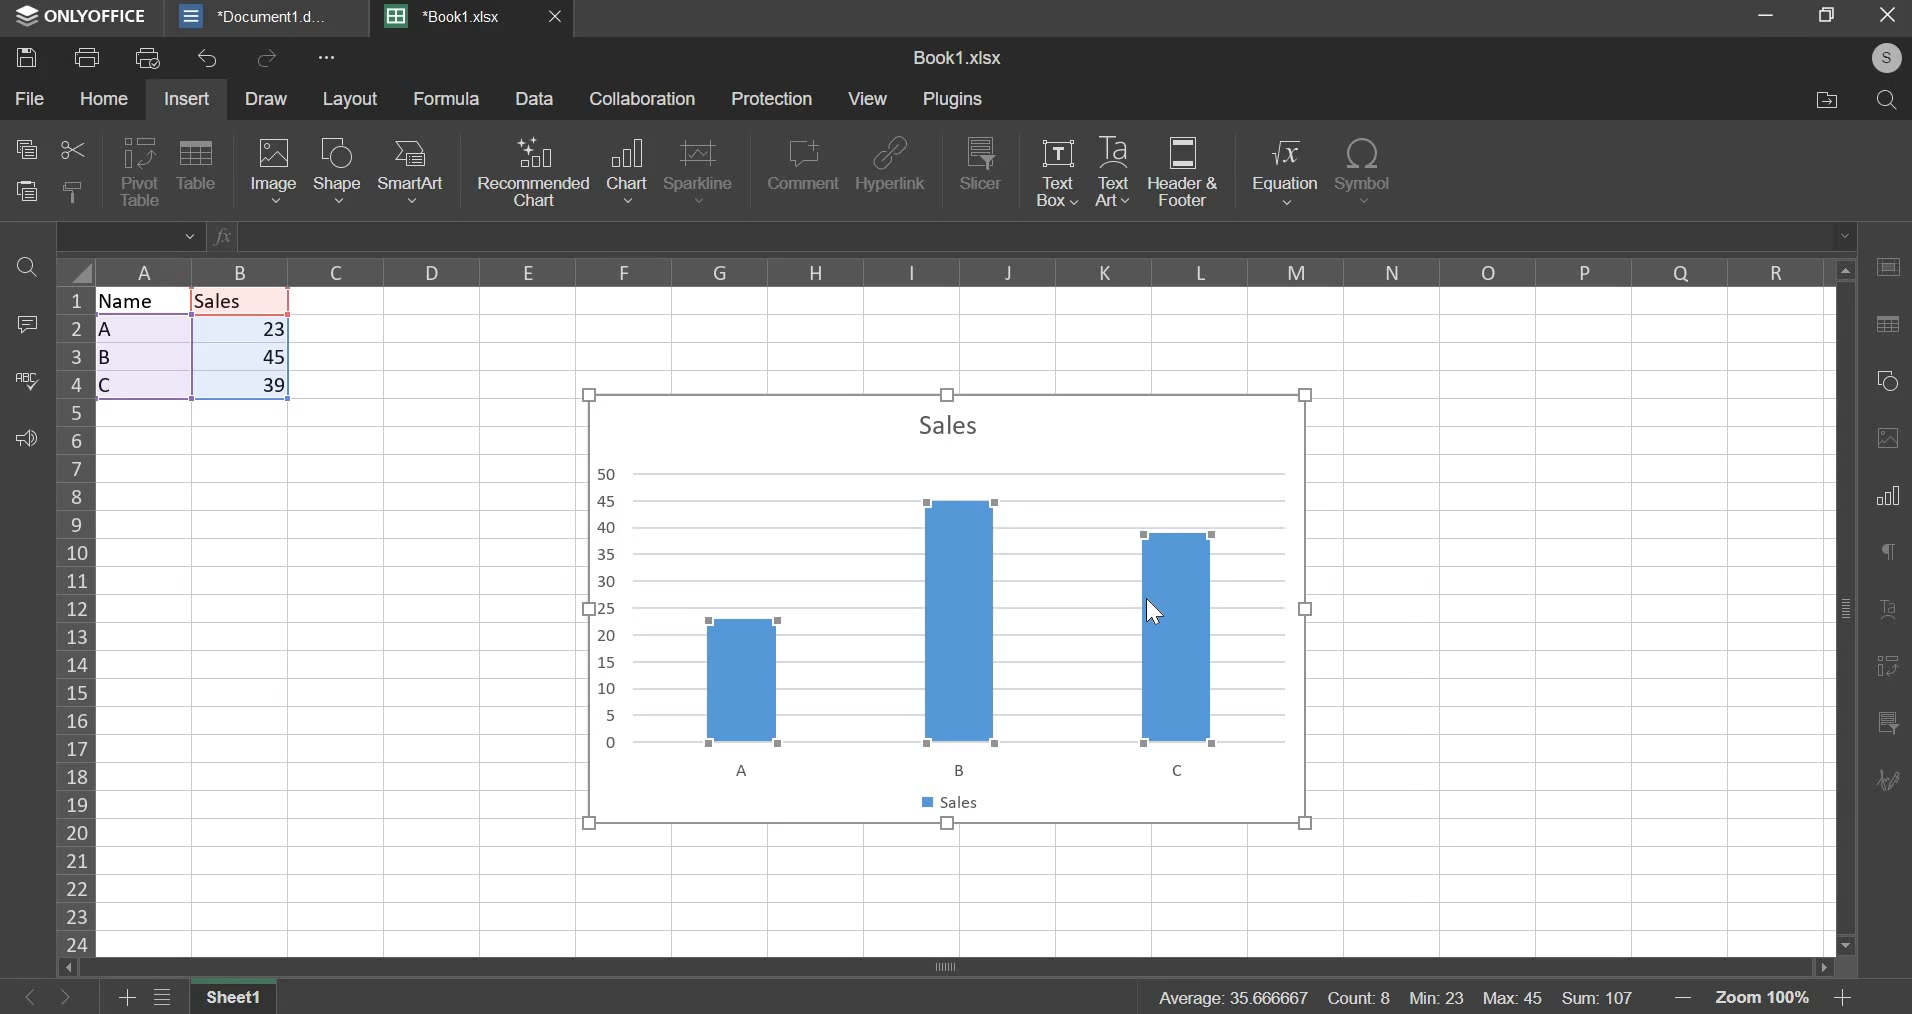 This screenshot has height=1014, width=1912. I want to click on cursor, so click(1160, 610).